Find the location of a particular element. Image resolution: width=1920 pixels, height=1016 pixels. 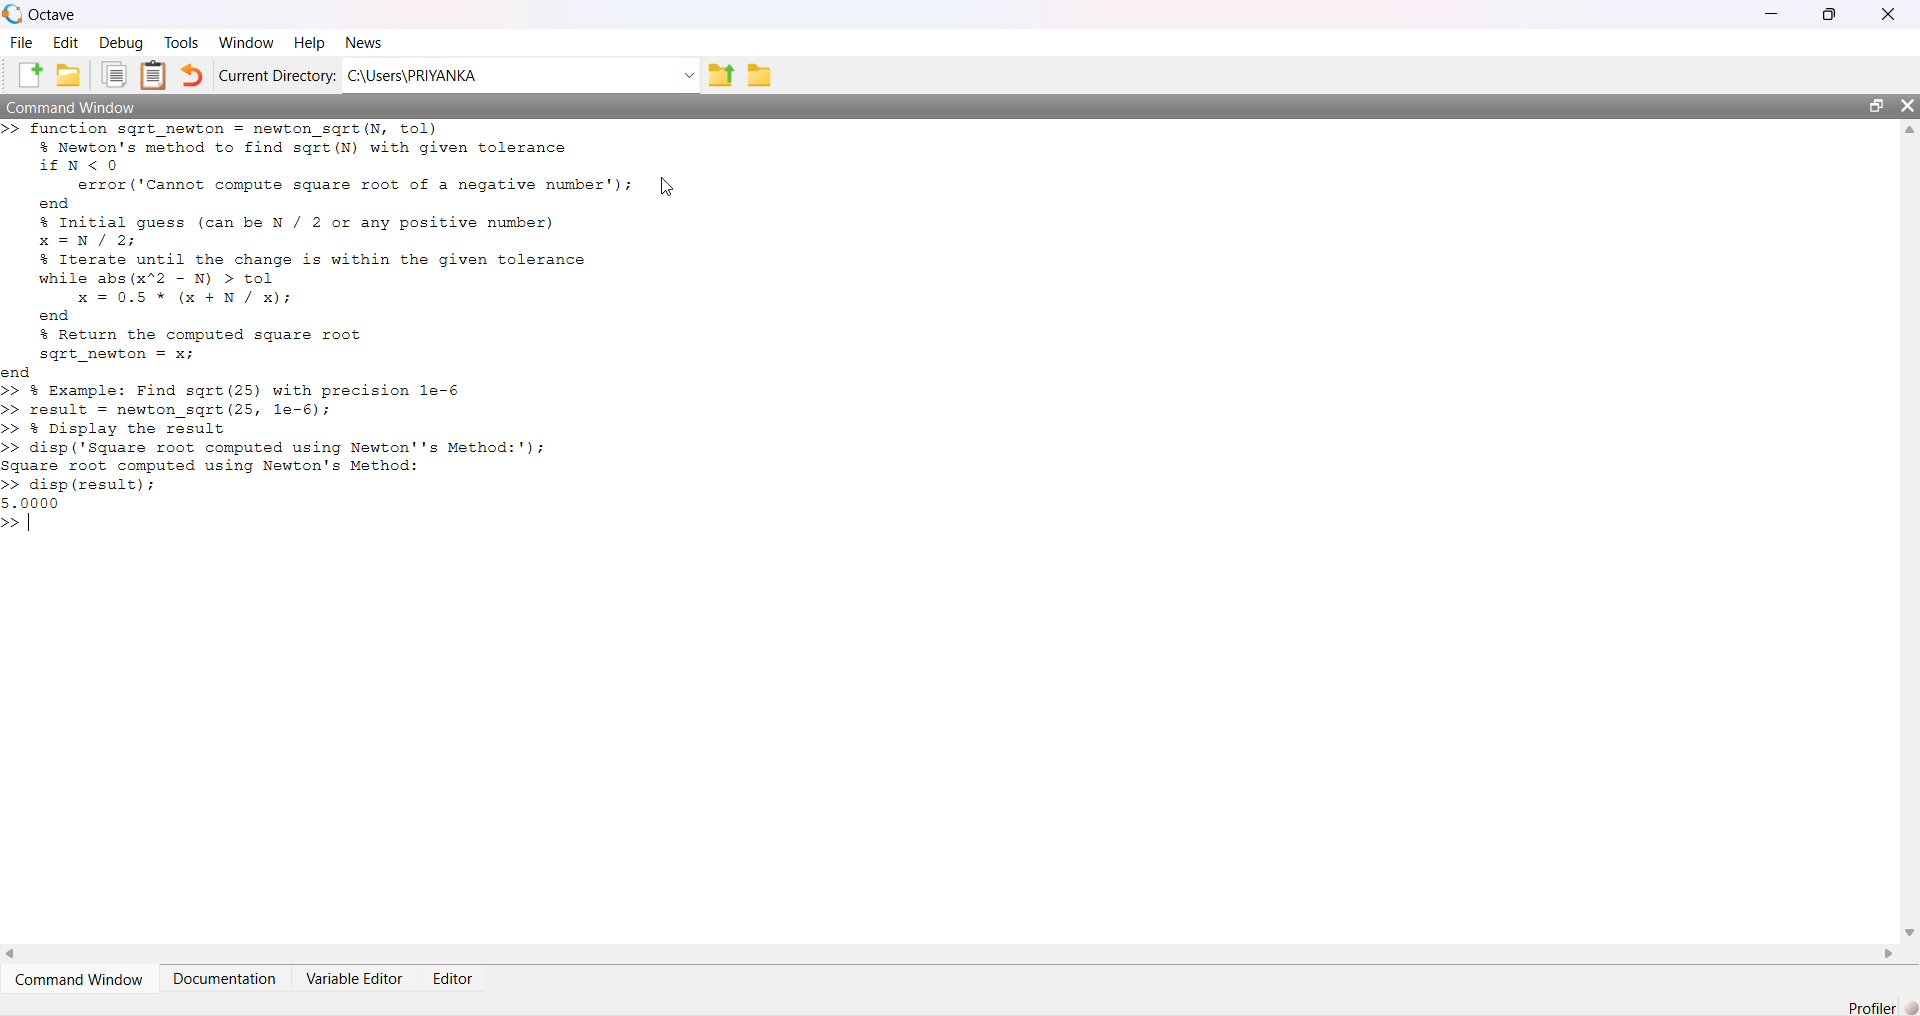

Maximize is located at coordinates (1832, 11).